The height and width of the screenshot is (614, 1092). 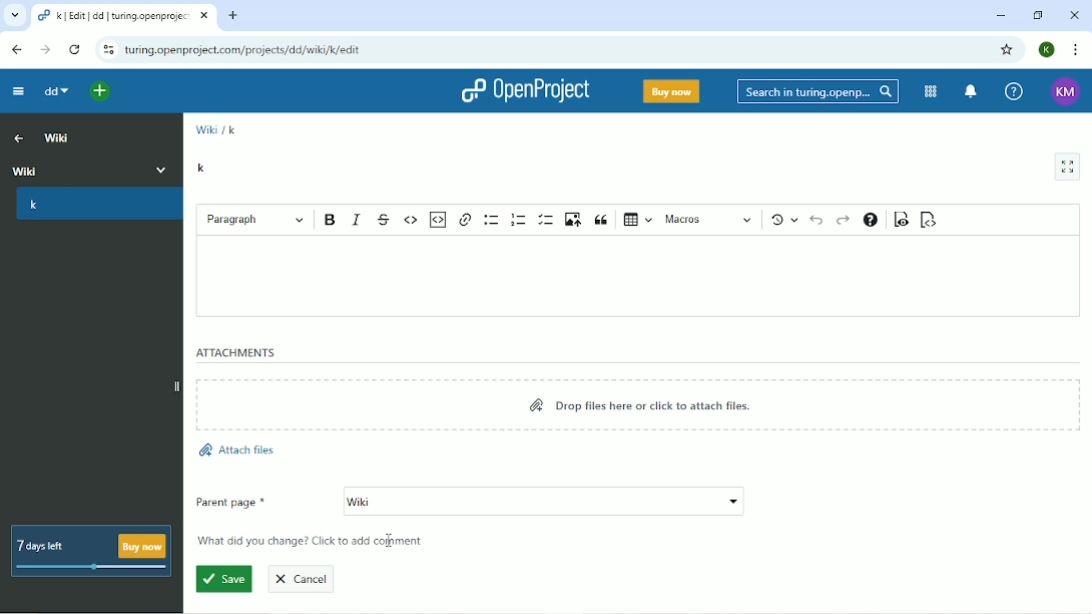 I want to click on Customize and control google chrome, so click(x=1074, y=49).